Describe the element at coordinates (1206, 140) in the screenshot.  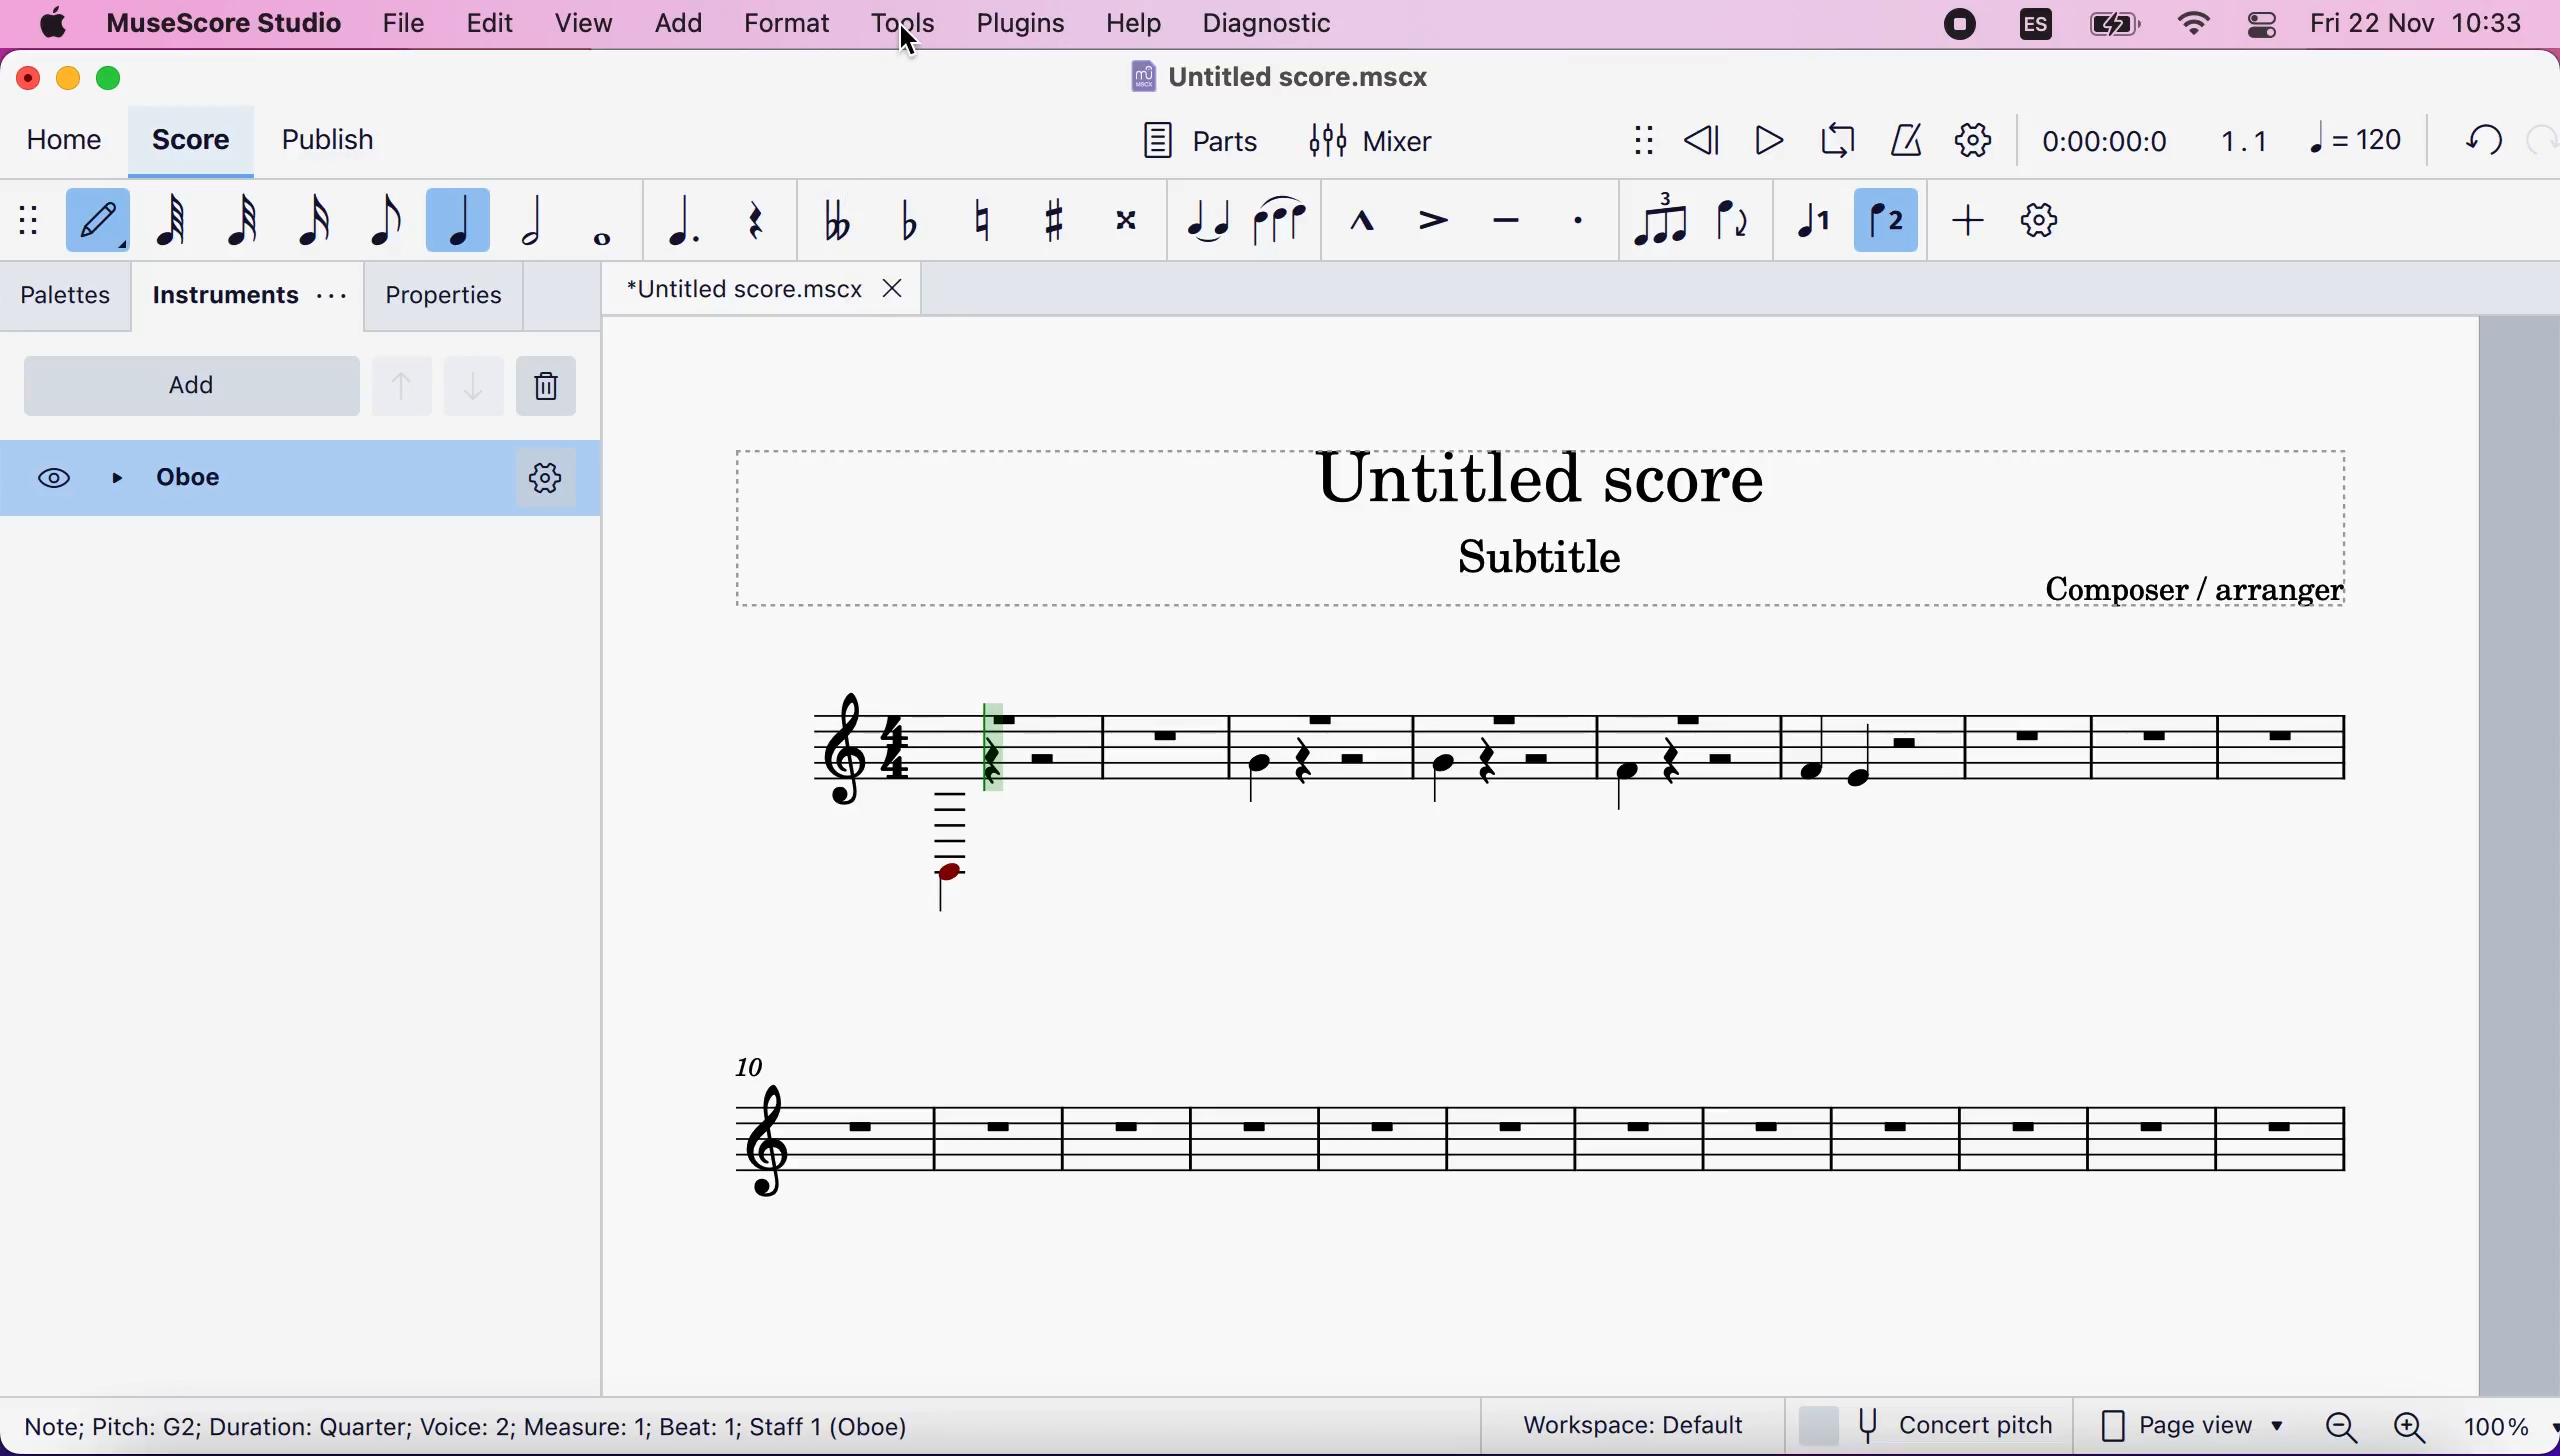
I see `parts` at that location.